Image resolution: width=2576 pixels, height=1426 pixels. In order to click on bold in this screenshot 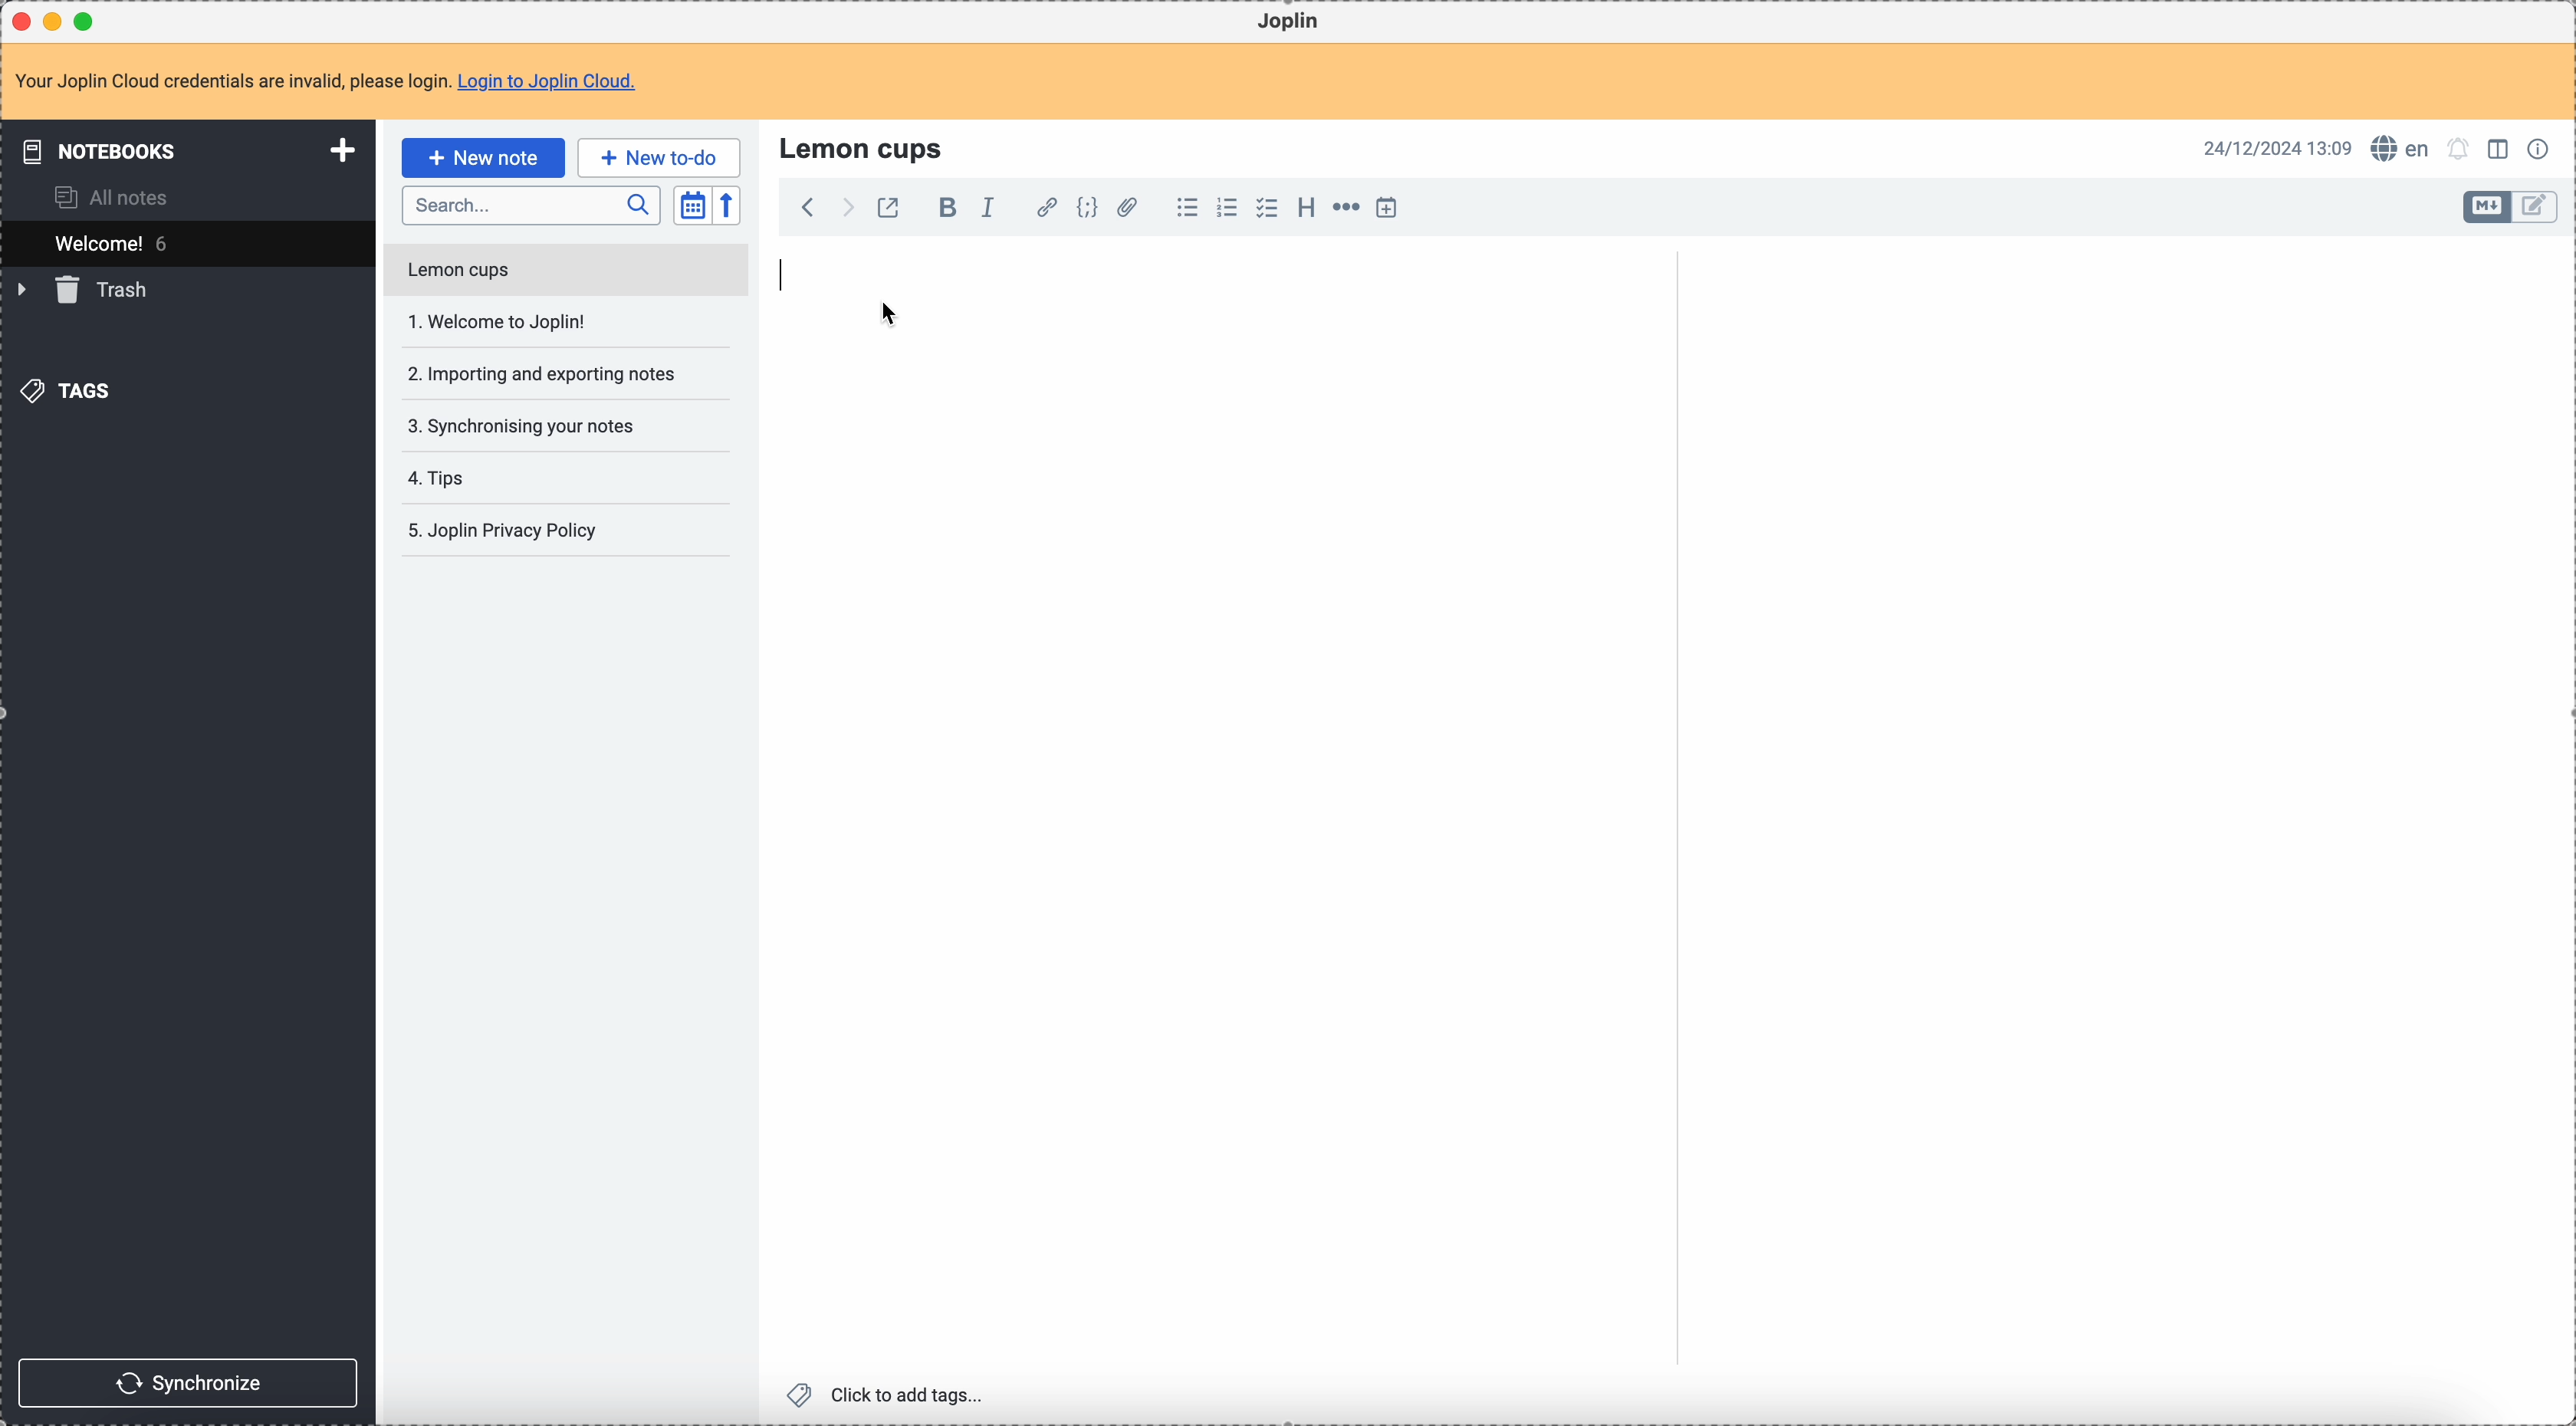, I will do `click(942, 209)`.